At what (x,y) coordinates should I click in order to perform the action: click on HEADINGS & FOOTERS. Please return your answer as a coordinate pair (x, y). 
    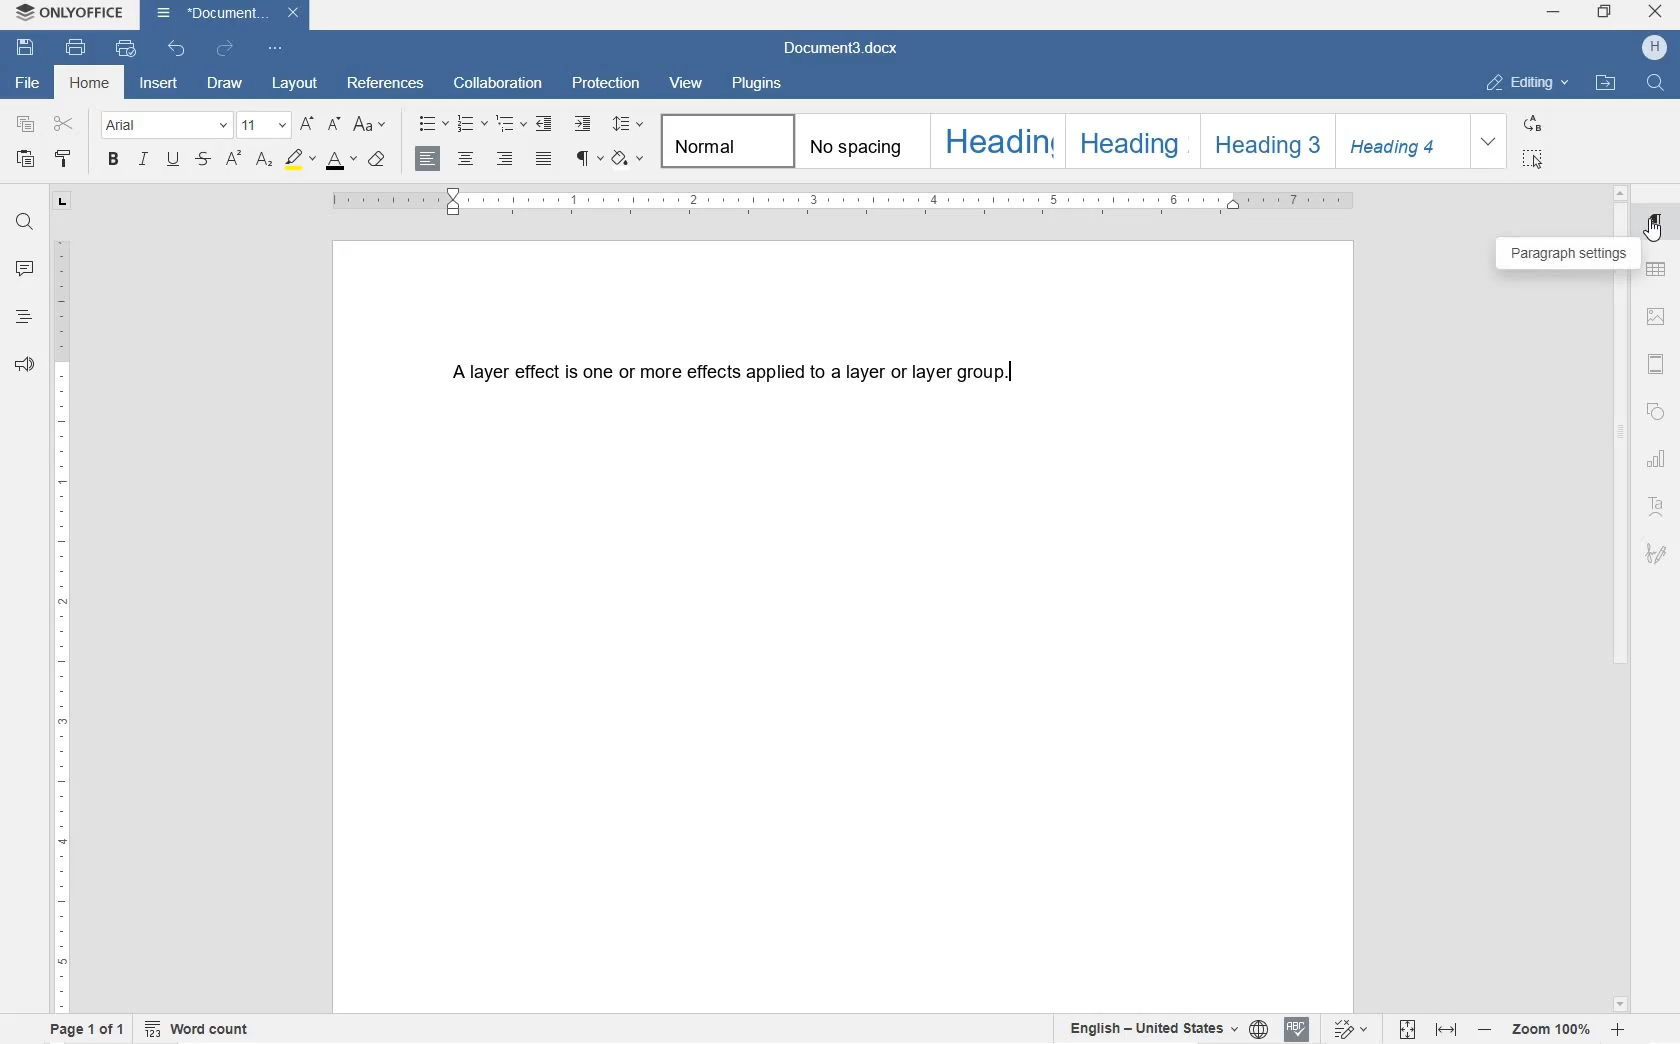
    Looking at the image, I should click on (1655, 363).